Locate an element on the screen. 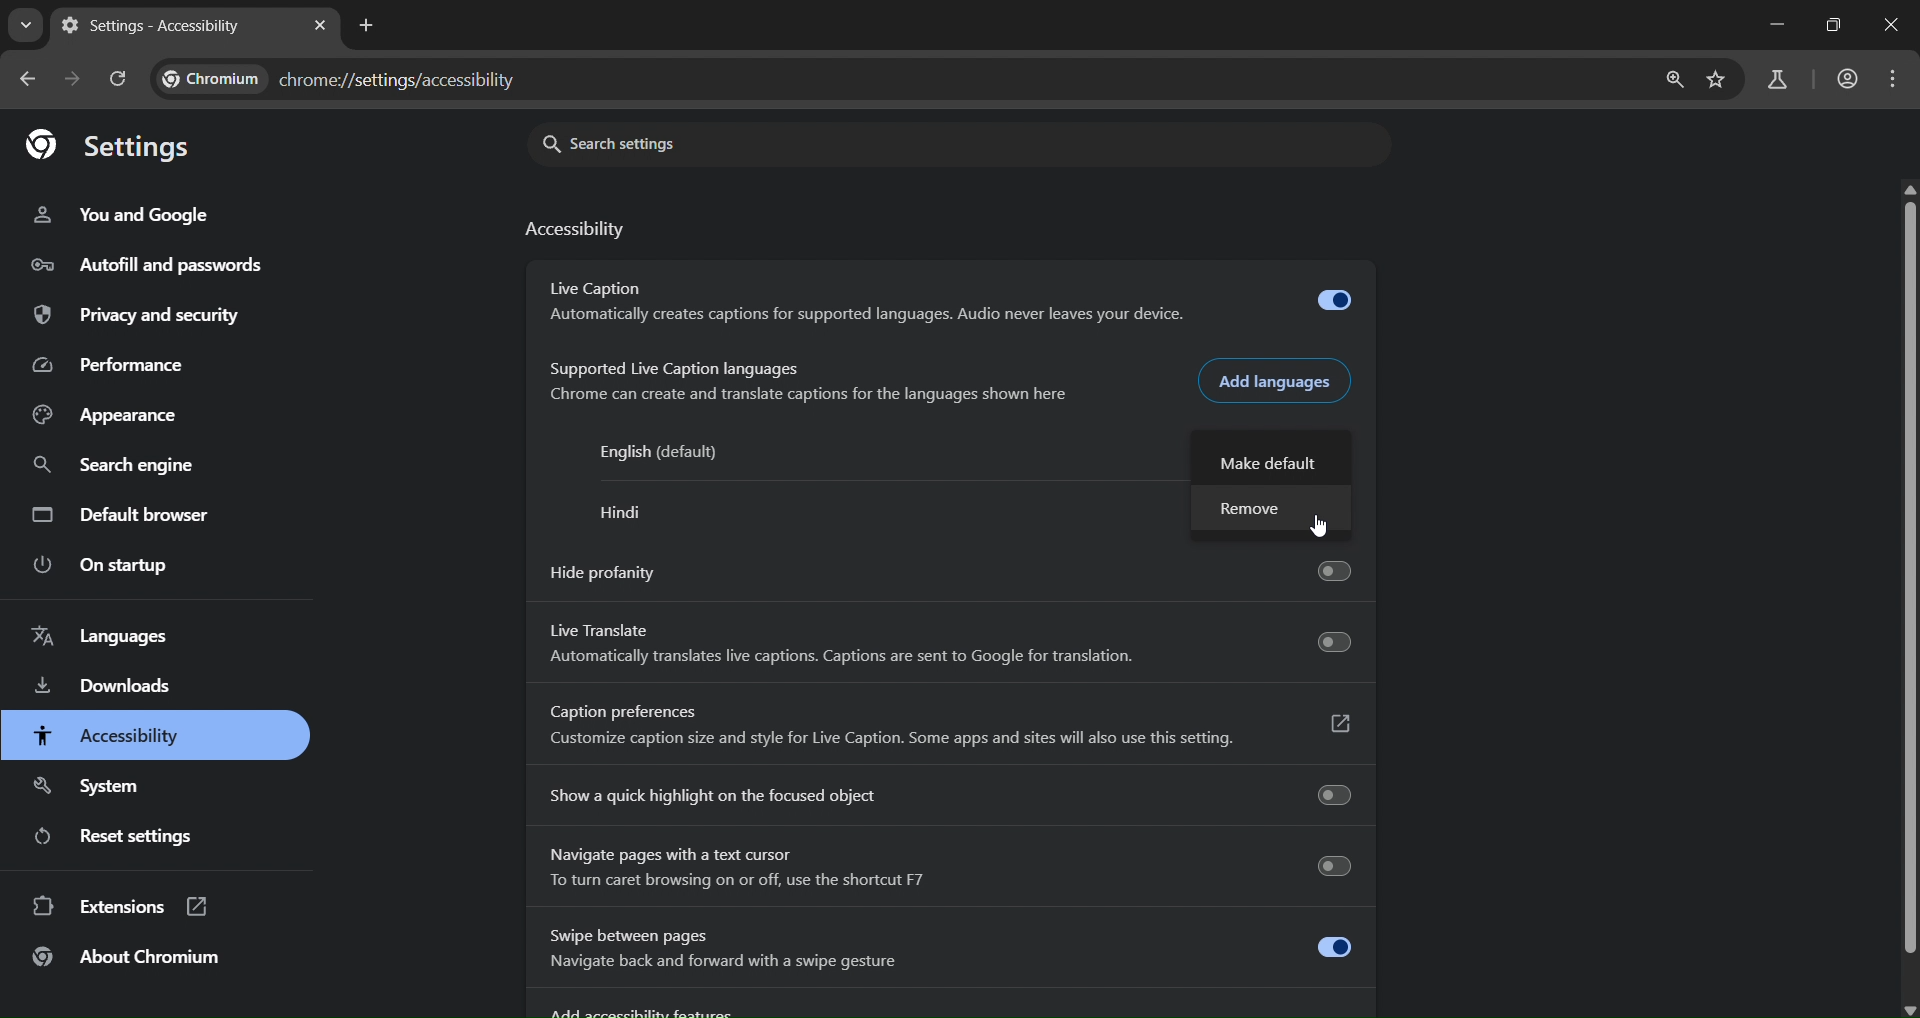 Image resolution: width=1920 pixels, height=1018 pixels. accessibility is located at coordinates (115, 735).